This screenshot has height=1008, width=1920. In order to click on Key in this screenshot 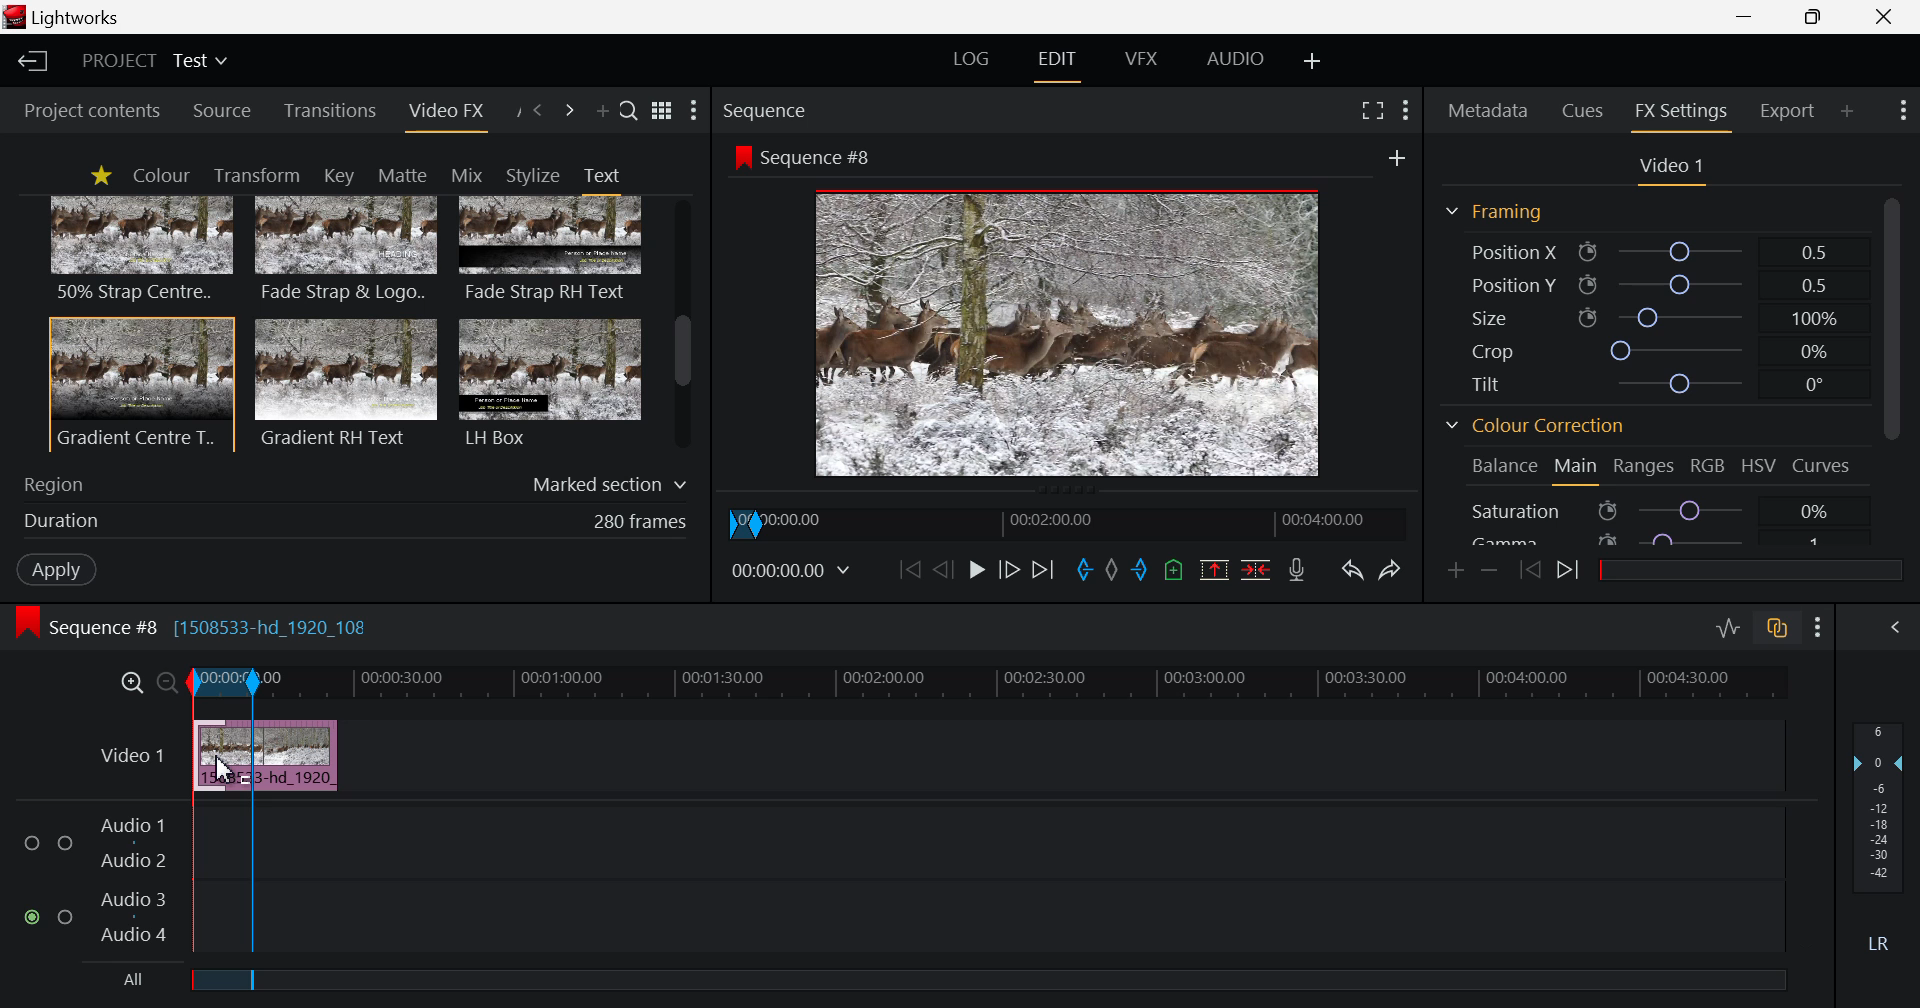, I will do `click(337, 176)`.